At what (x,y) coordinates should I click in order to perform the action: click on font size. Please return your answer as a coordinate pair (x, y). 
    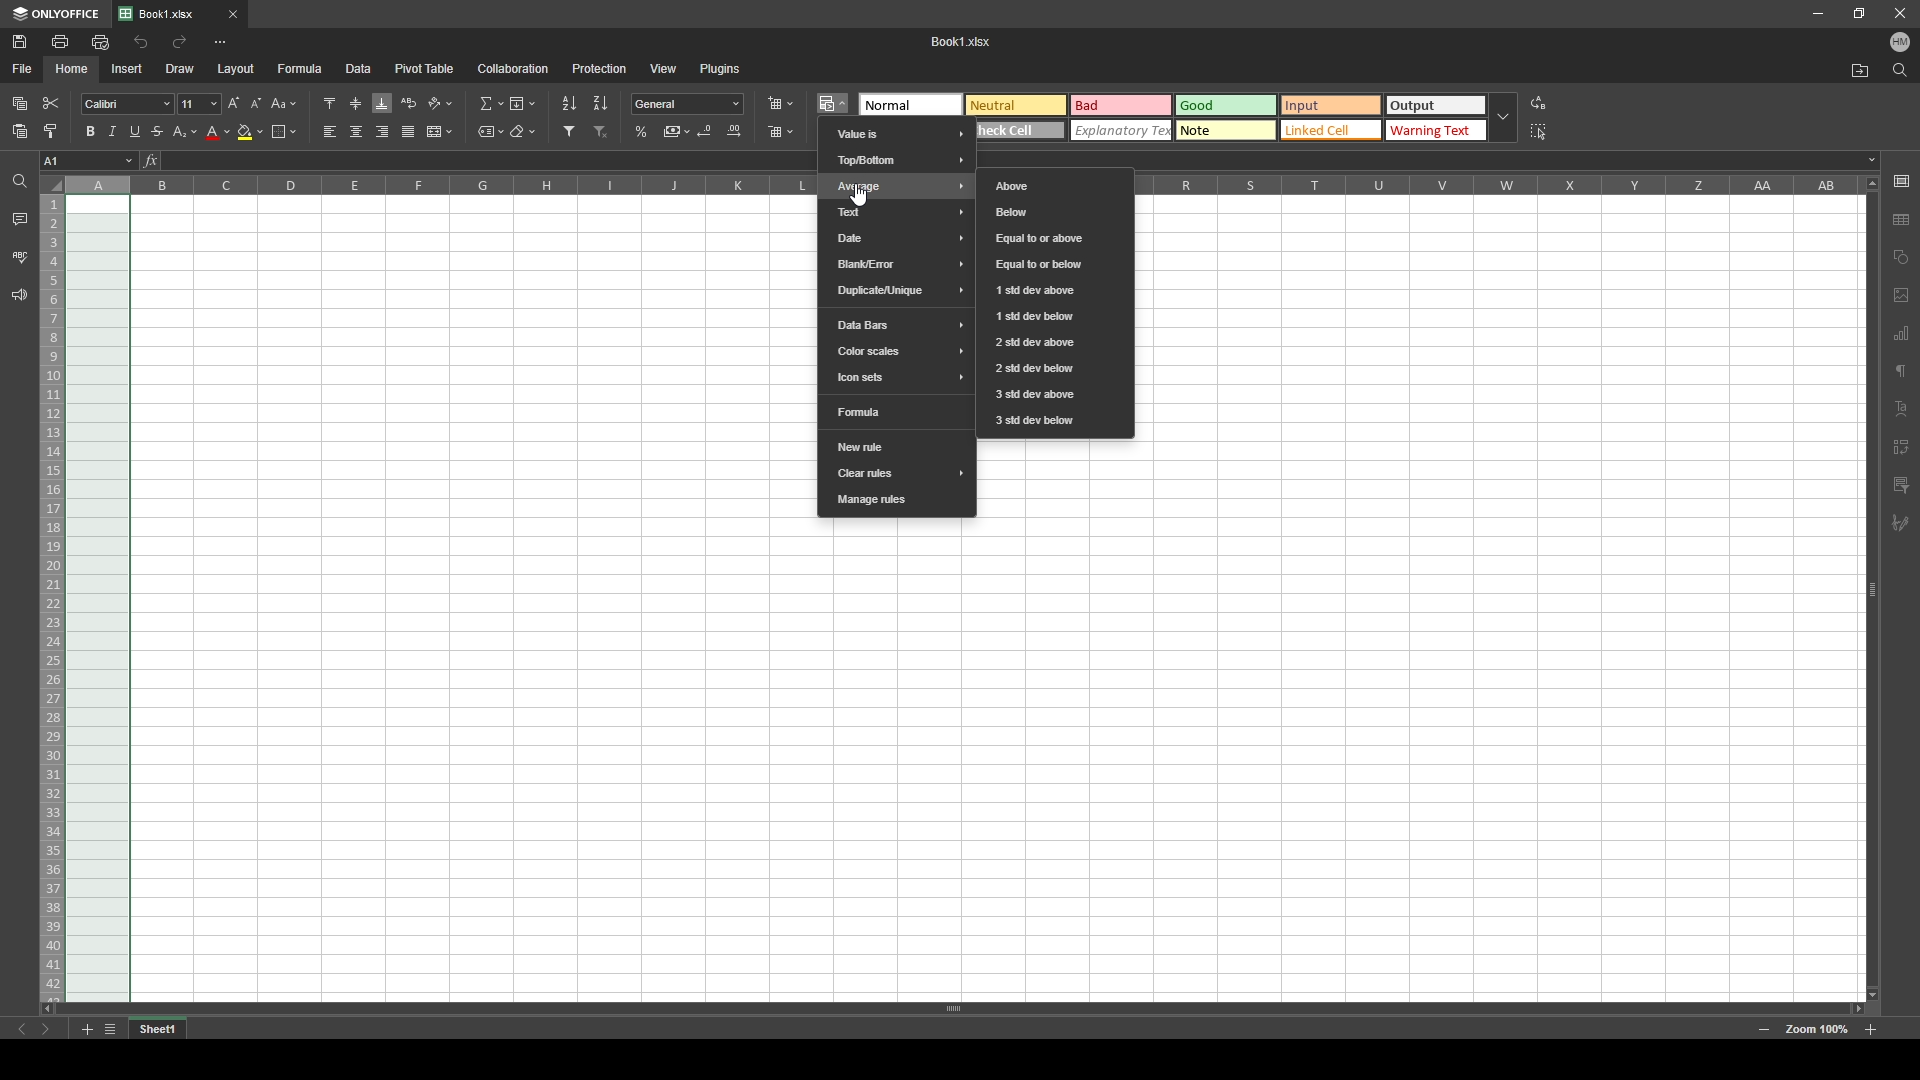
    Looking at the image, I should click on (199, 104).